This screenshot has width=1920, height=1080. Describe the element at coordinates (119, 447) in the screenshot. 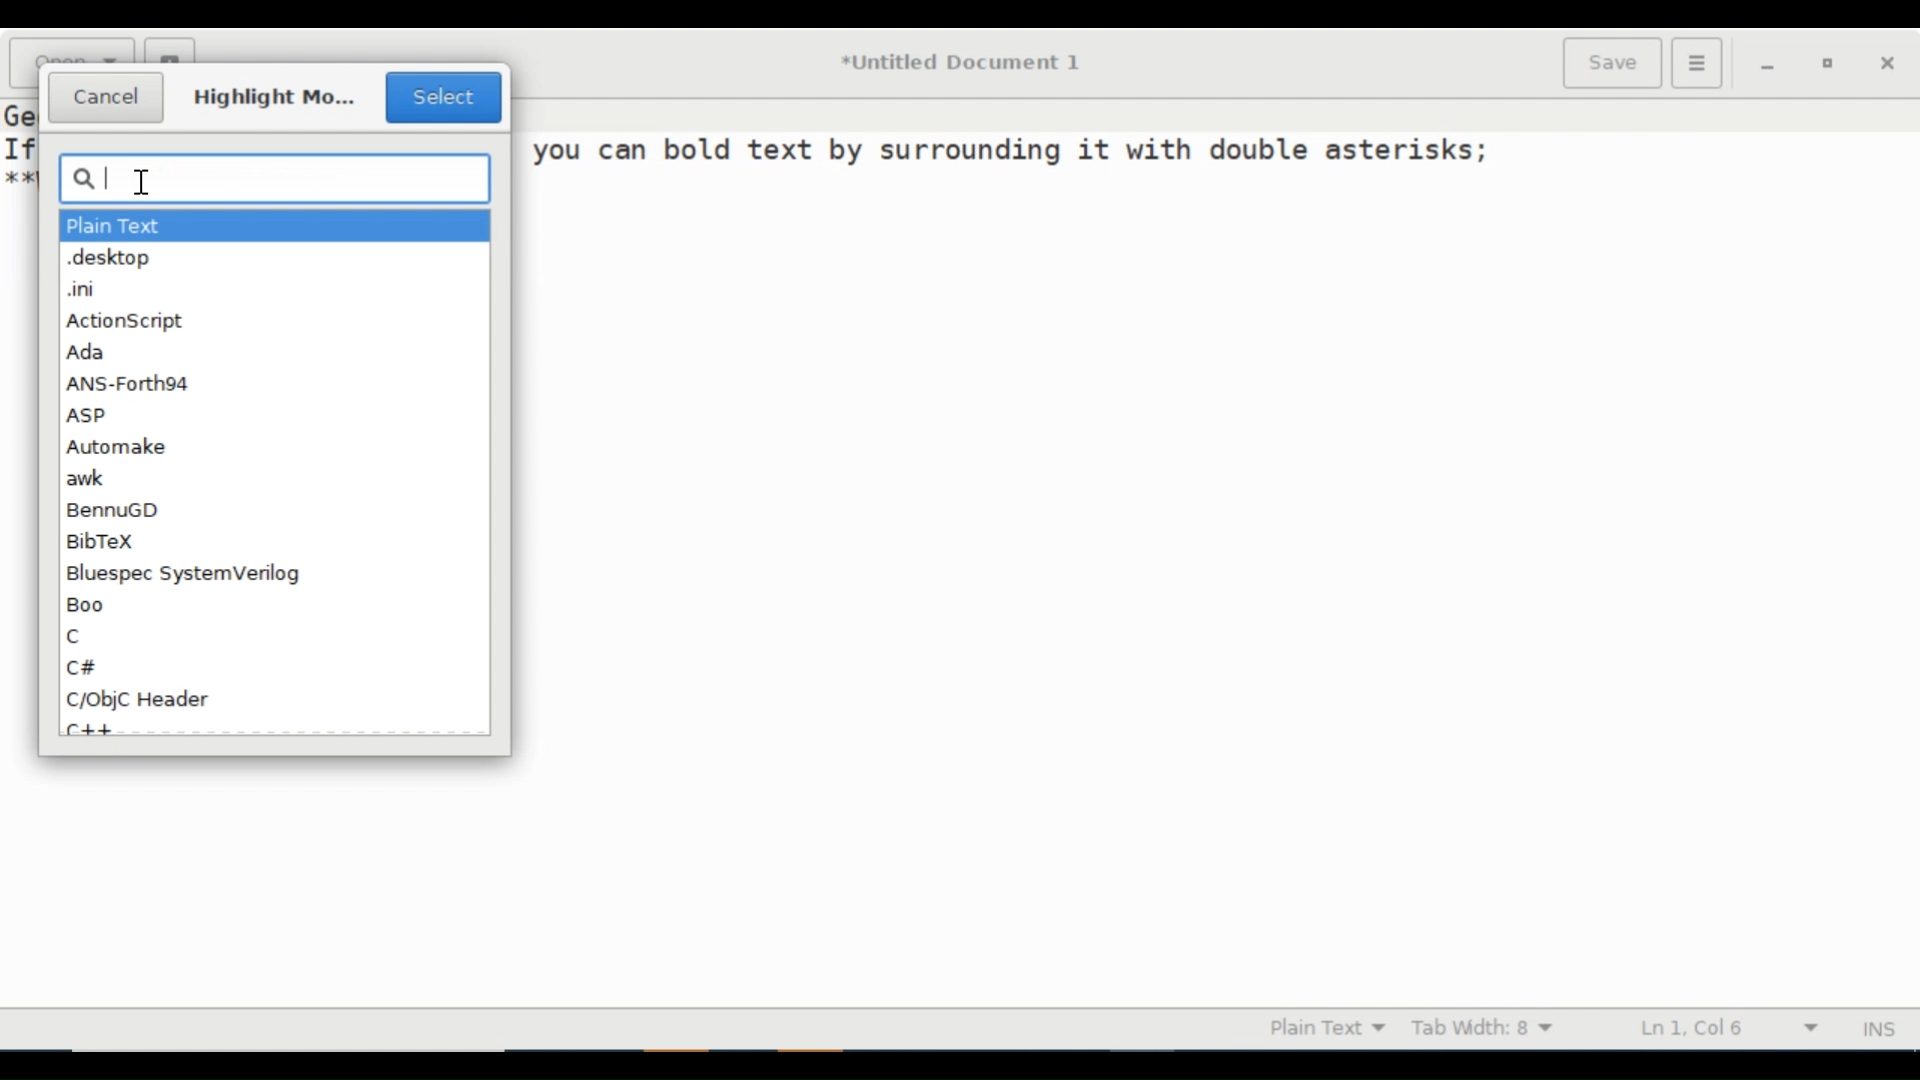

I see `Automake` at that location.